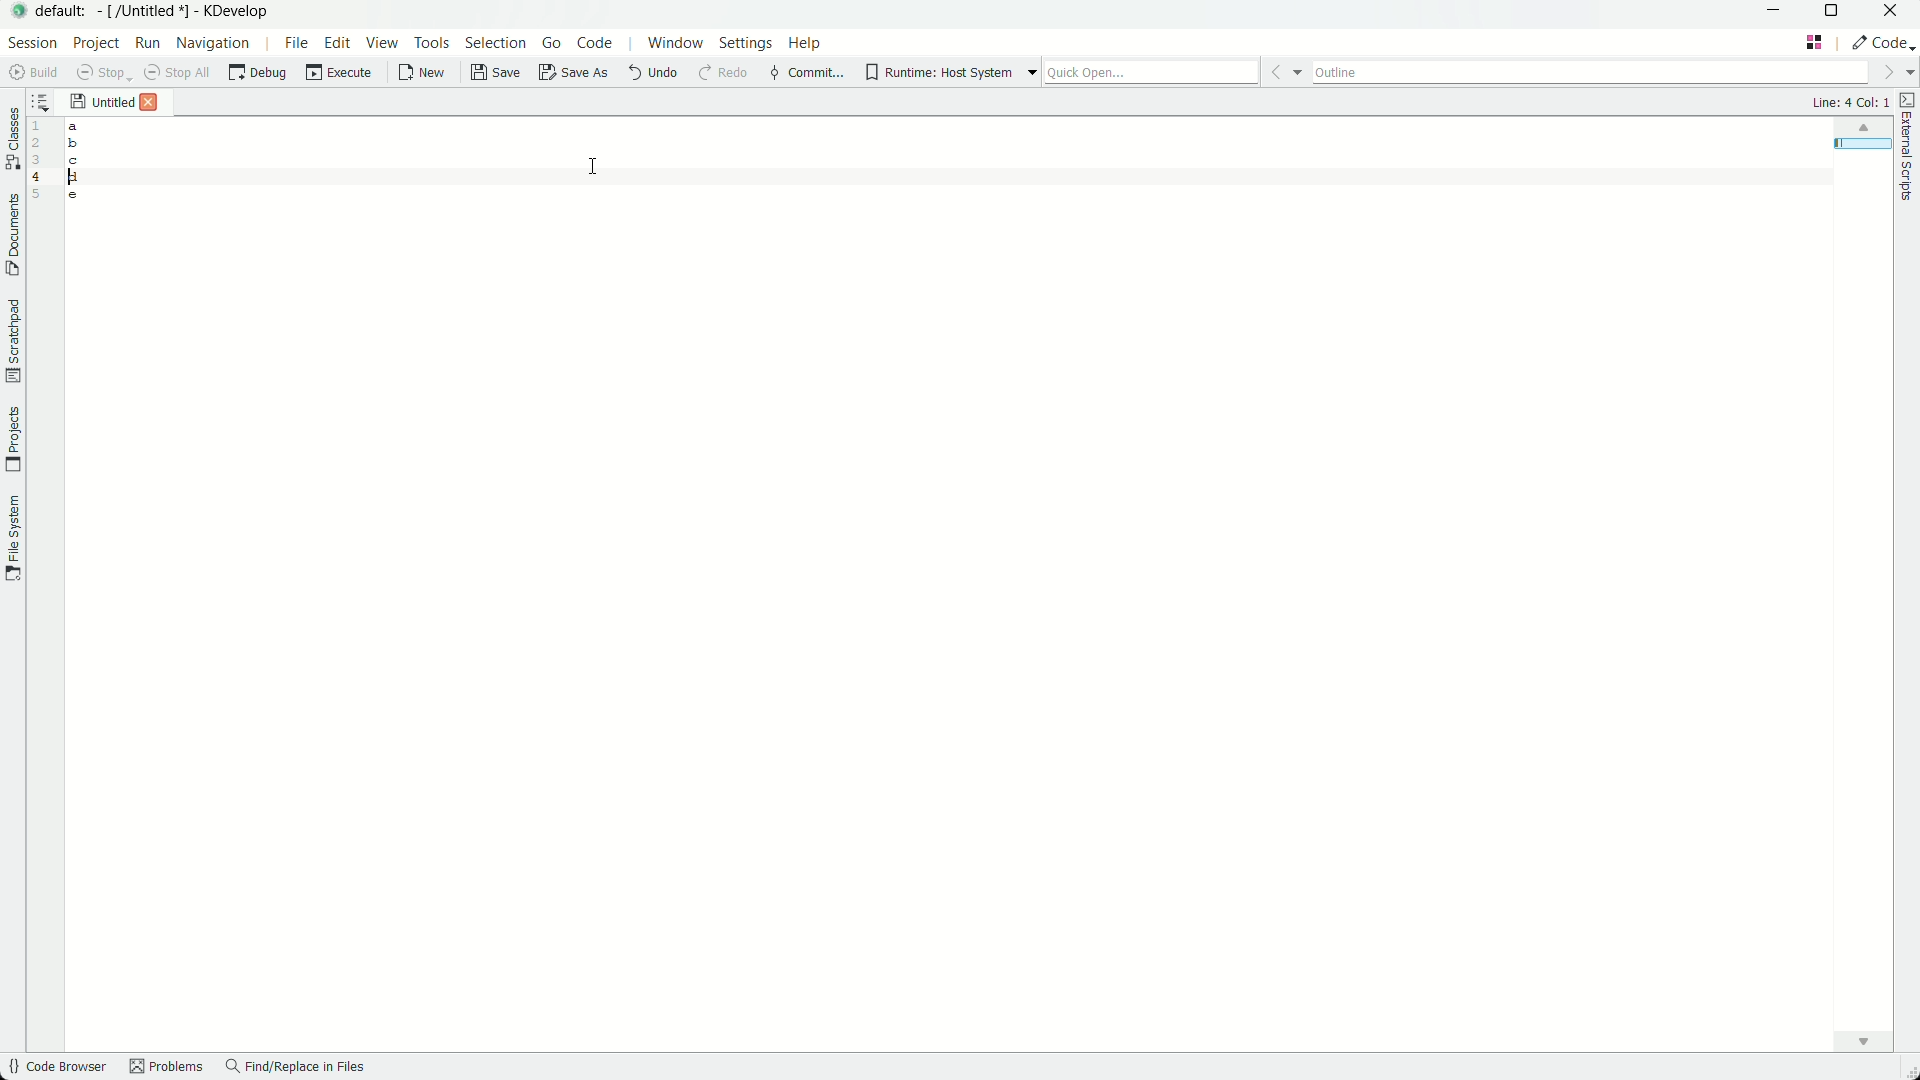 The height and width of the screenshot is (1080, 1920). What do you see at coordinates (29, 73) in the screenshot?
I see `build` at bounding box center [29, 73].